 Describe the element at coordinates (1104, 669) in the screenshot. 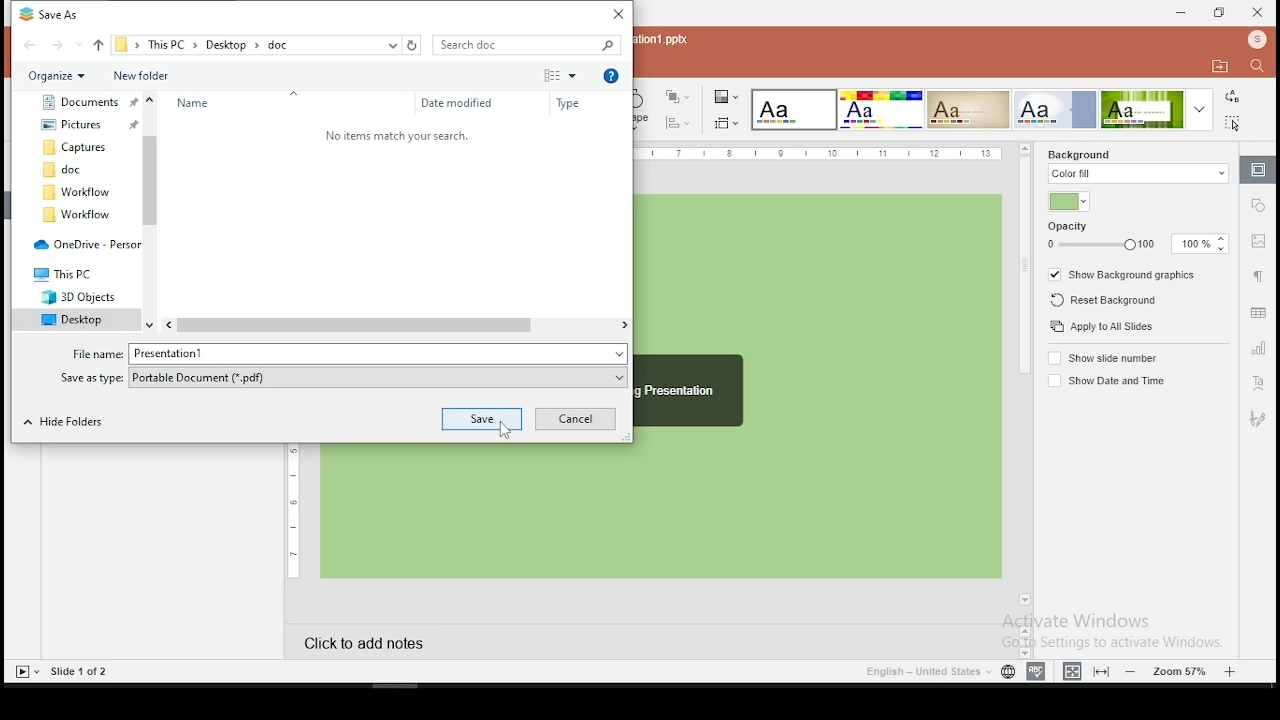

I see `fit to width` at that location.